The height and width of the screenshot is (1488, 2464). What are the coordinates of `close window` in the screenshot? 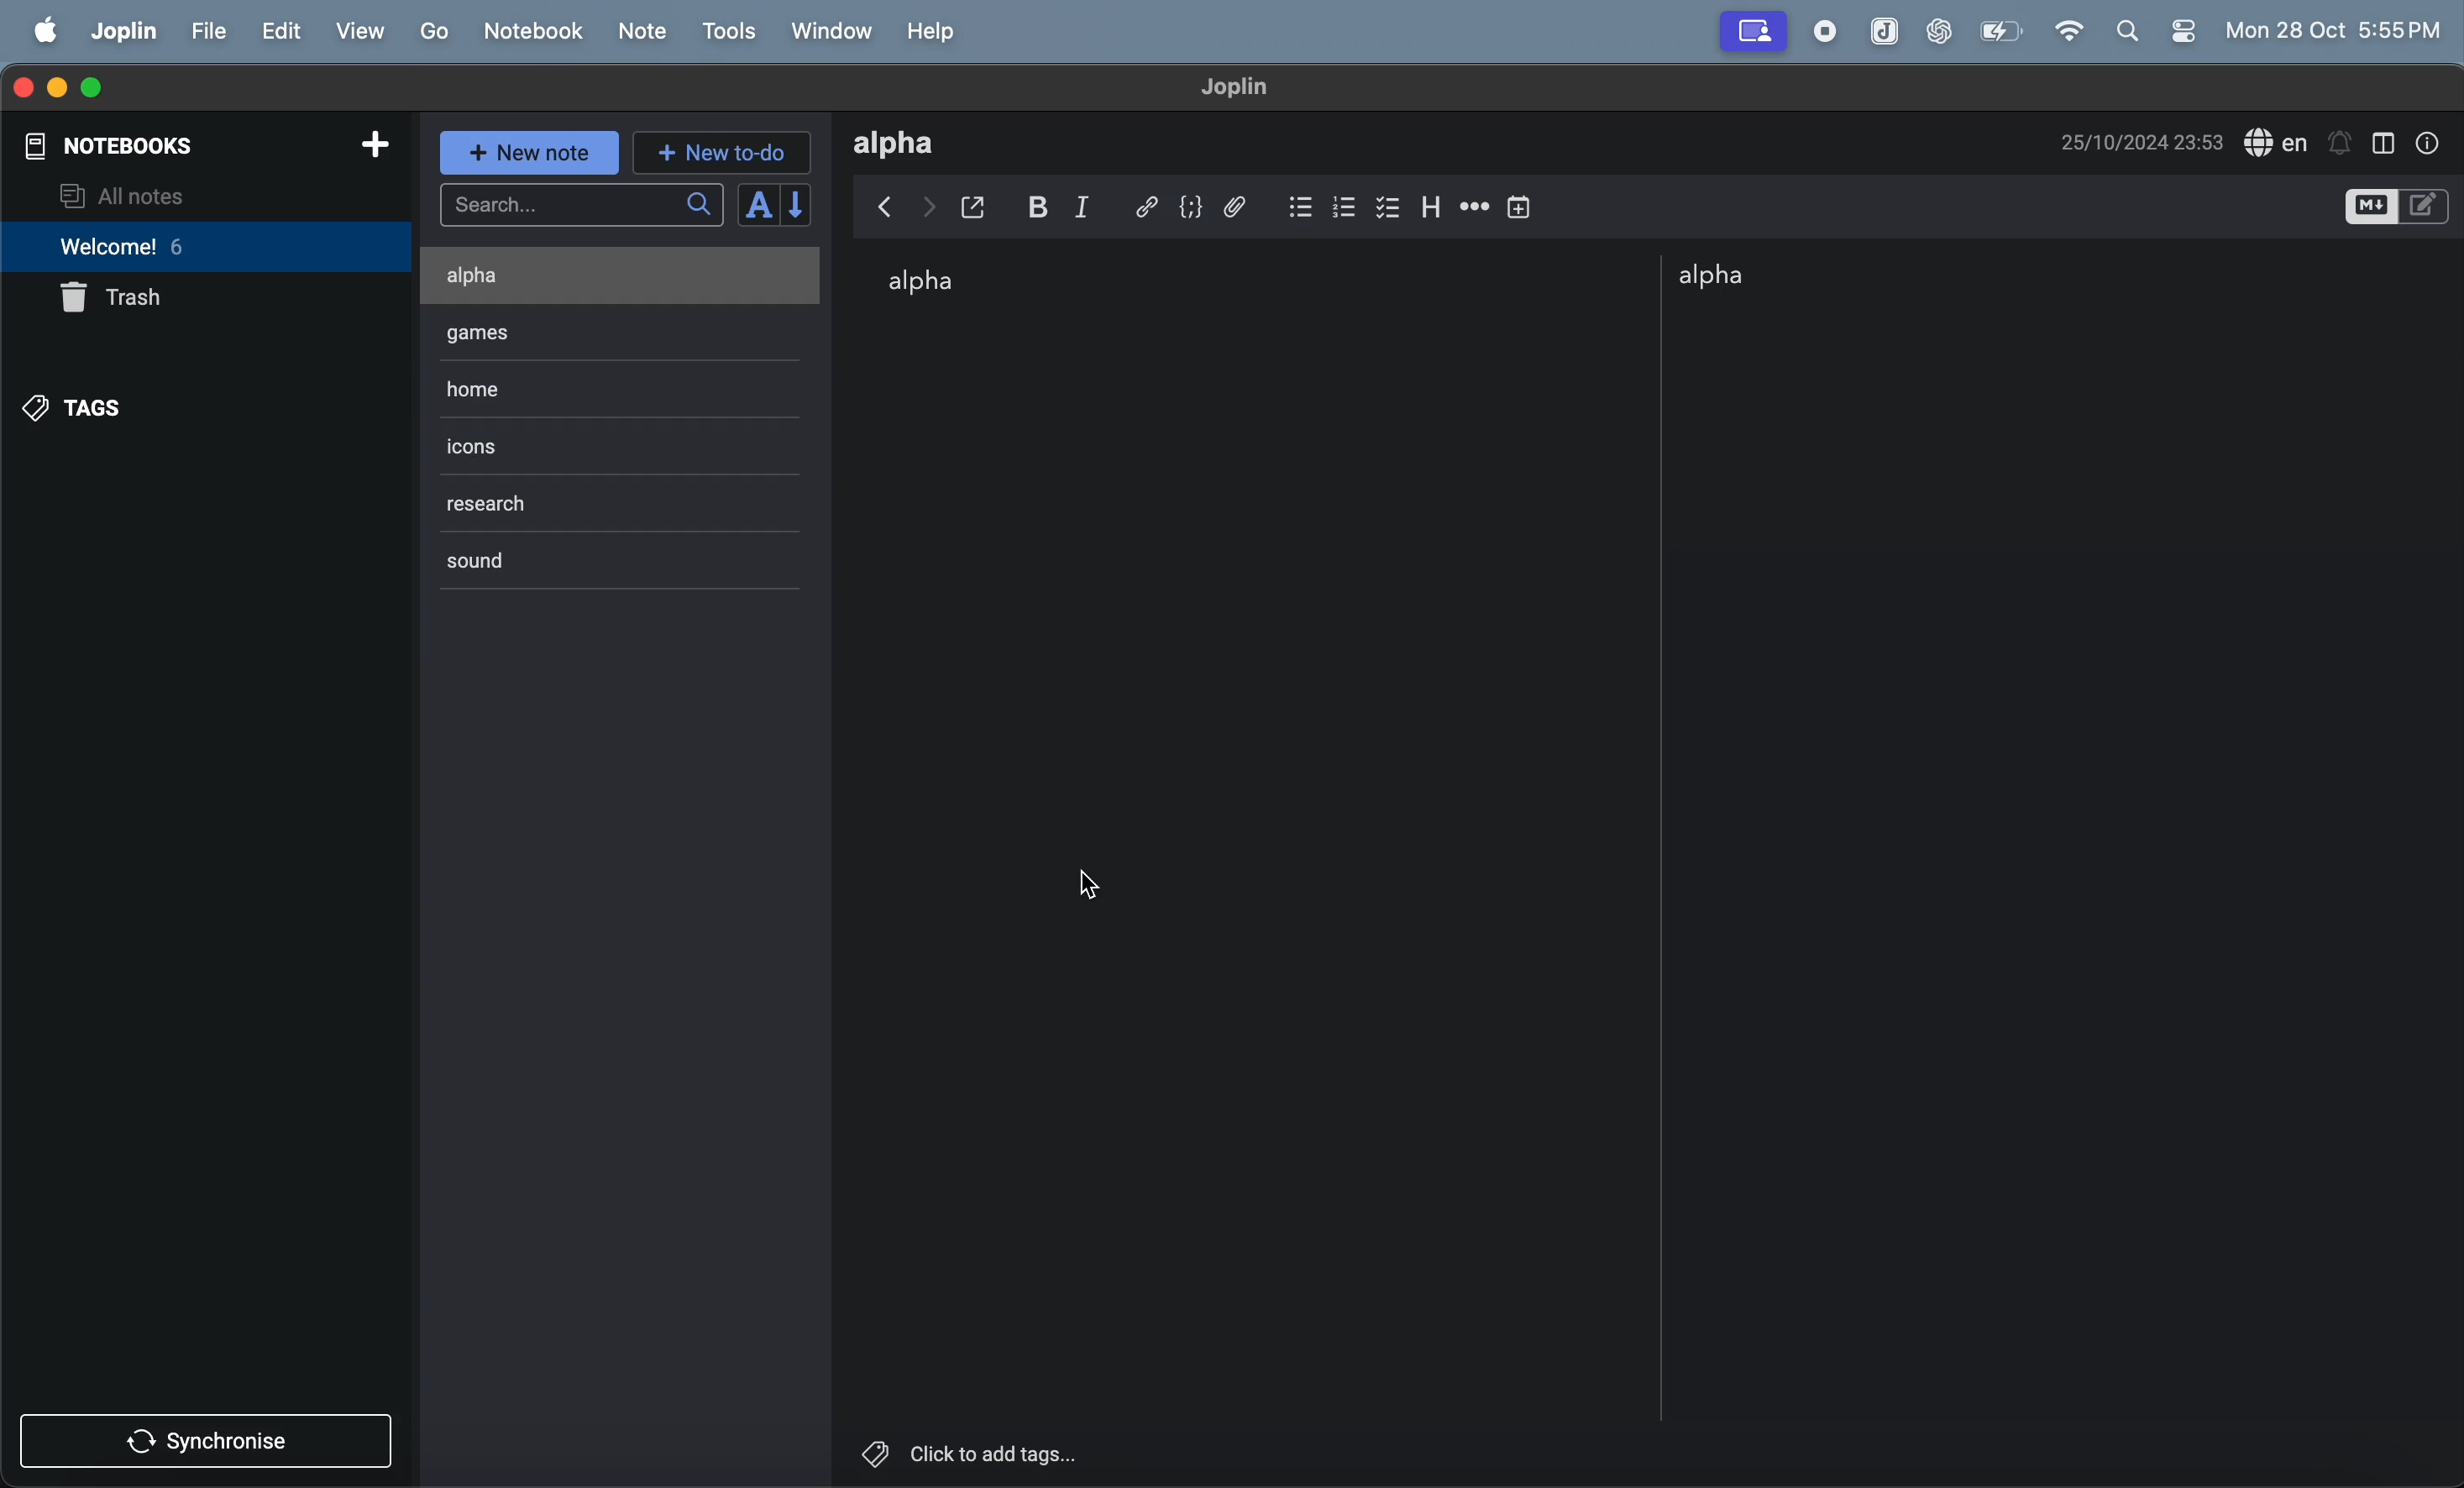 It's located at (25, 87).